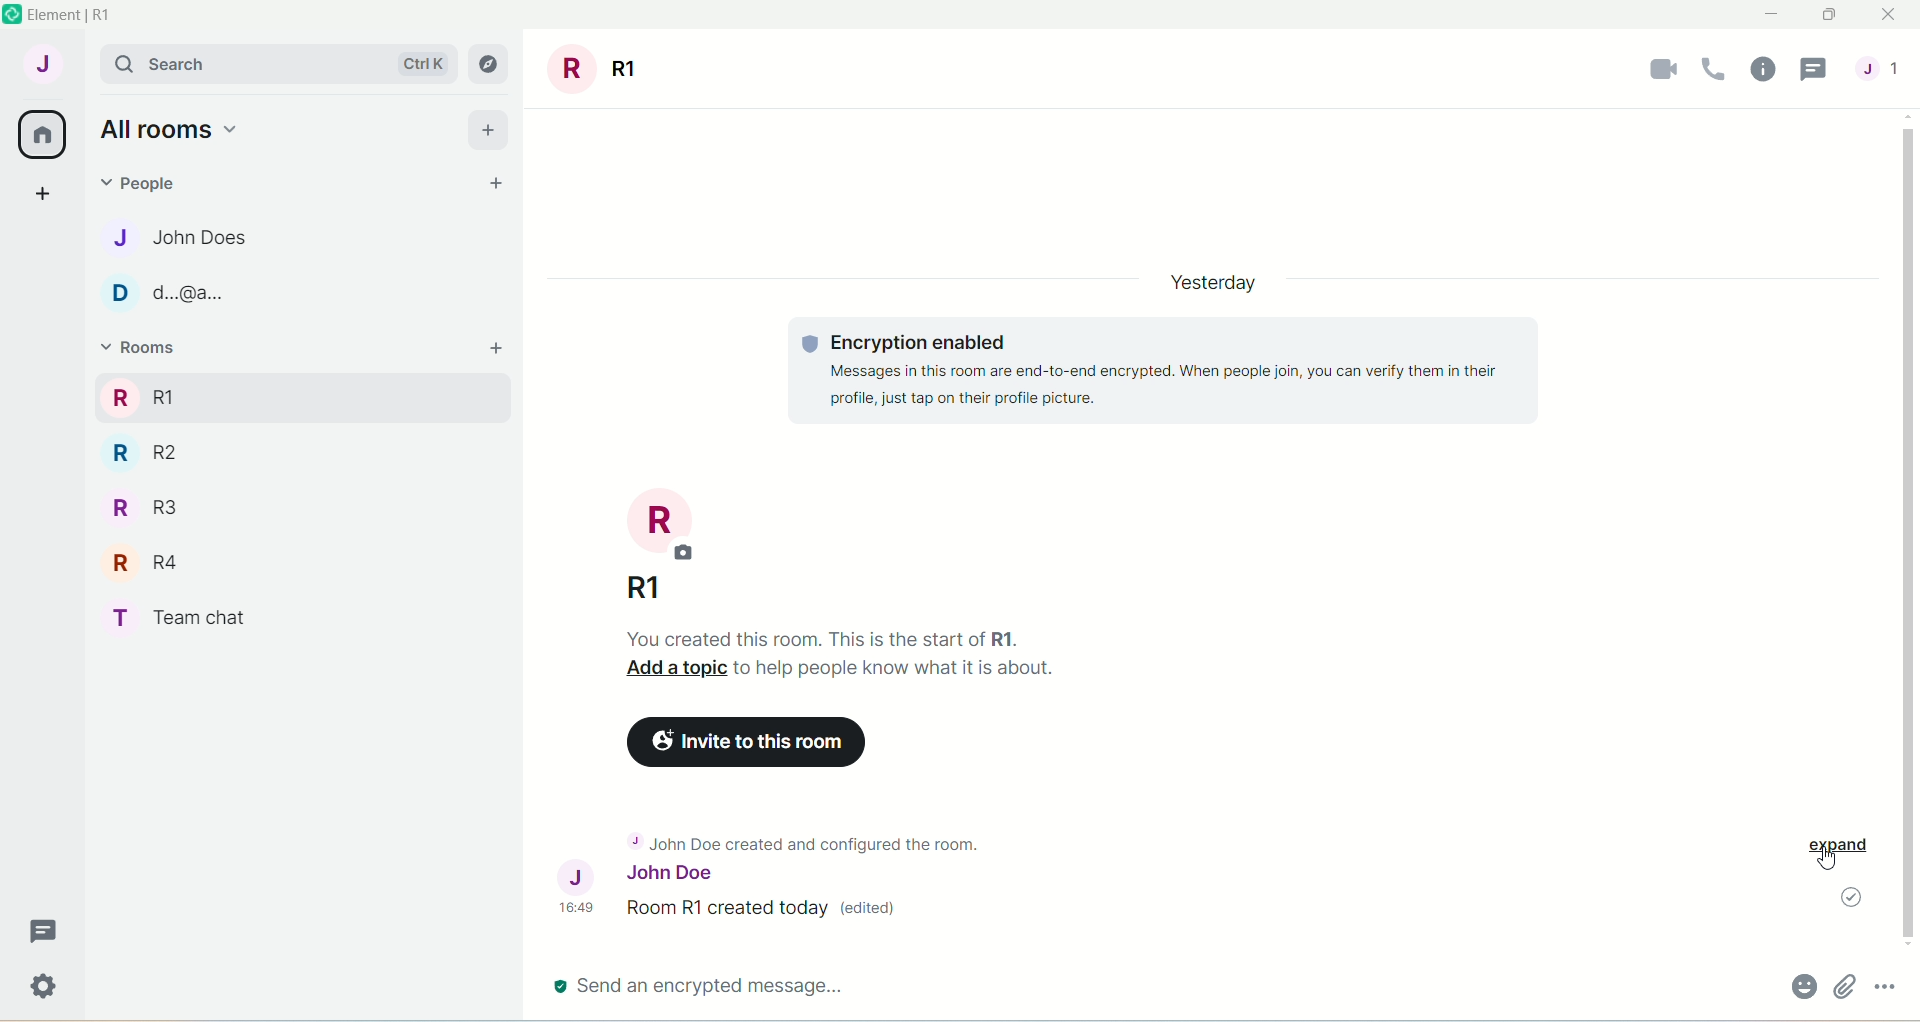  What do you see at coordinates (1894, 14) in the screenshot?
I see `close` at bounding box center [1894, 14].